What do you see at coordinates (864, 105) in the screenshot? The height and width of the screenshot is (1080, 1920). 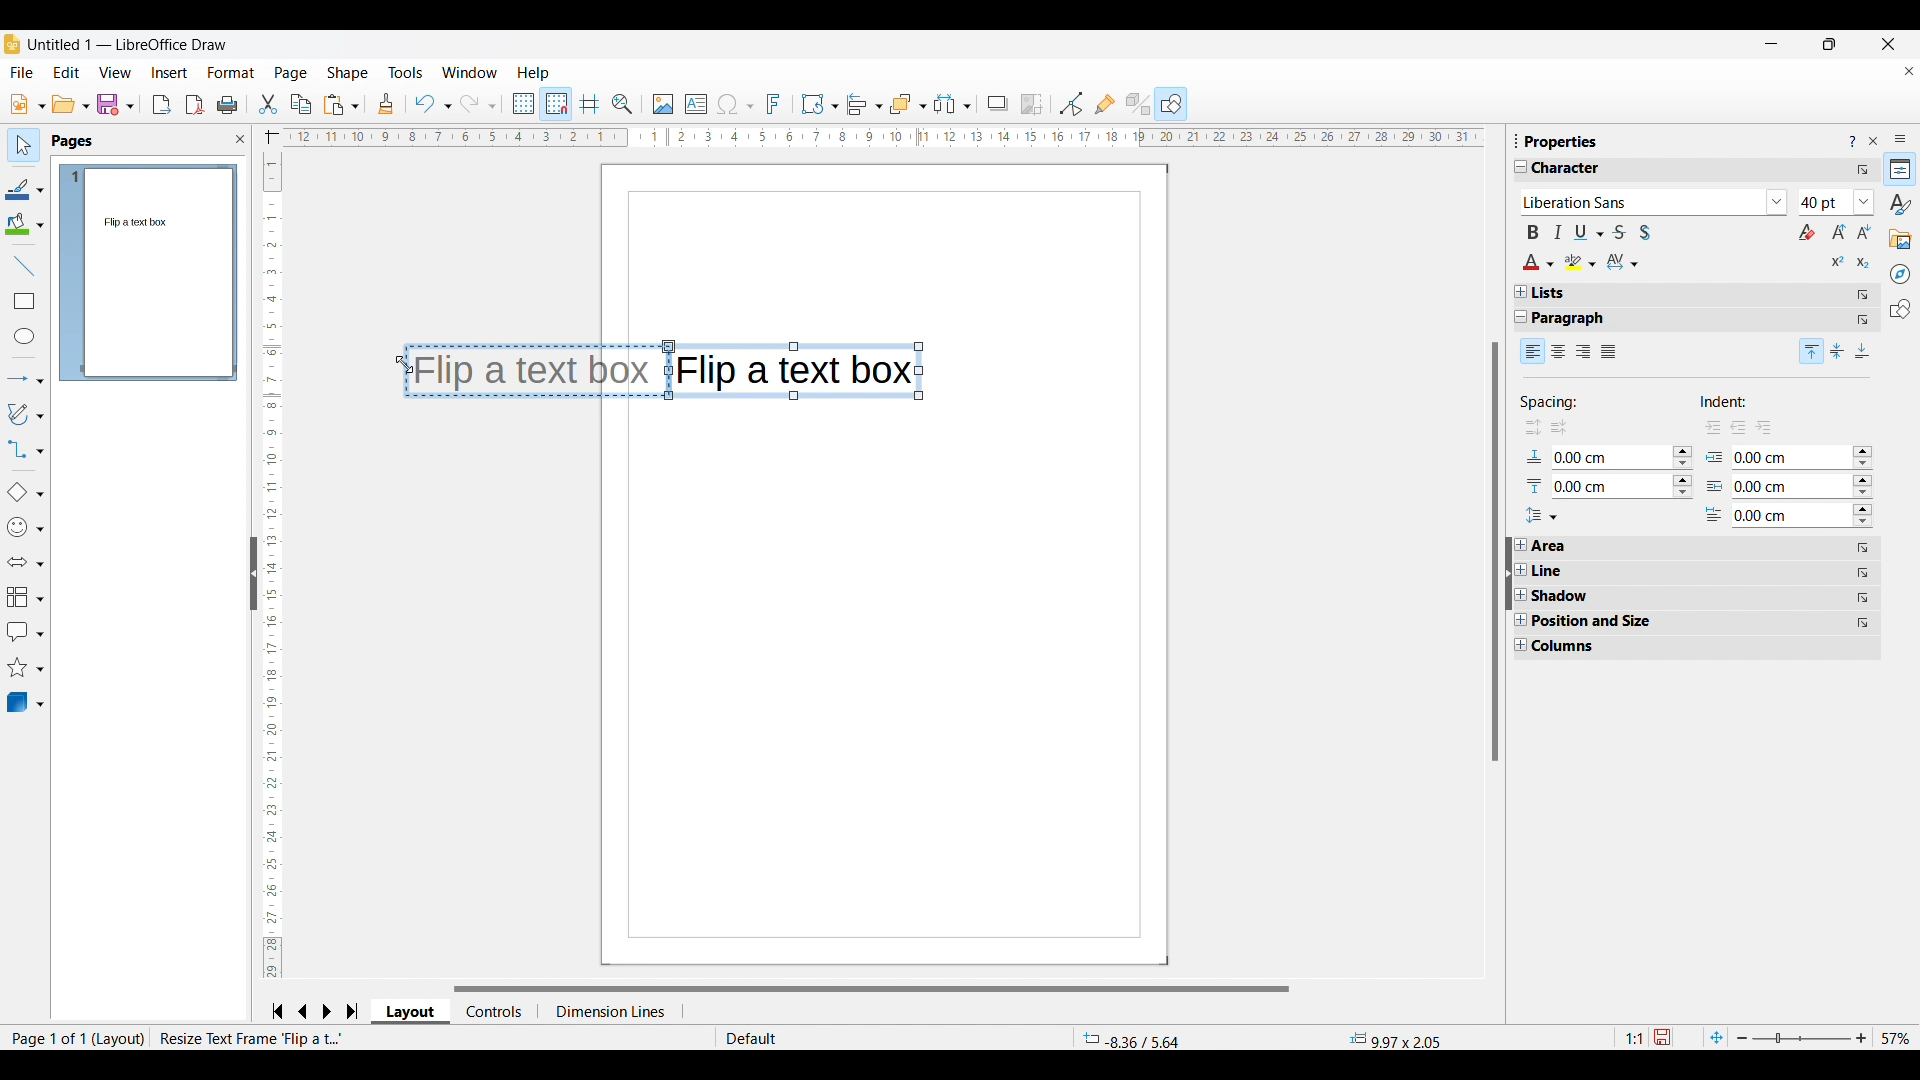 I see `Alignment options` at bounding box center [864, 105].